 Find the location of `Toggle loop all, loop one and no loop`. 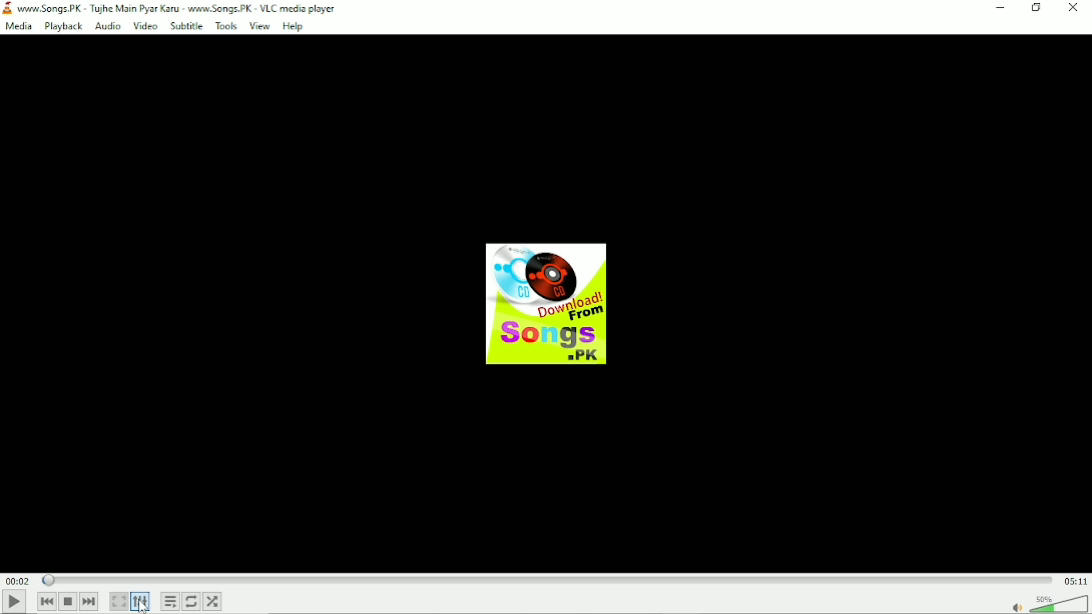

Toggle loop all, loop one and no loop is located at coordinates (190, 601).